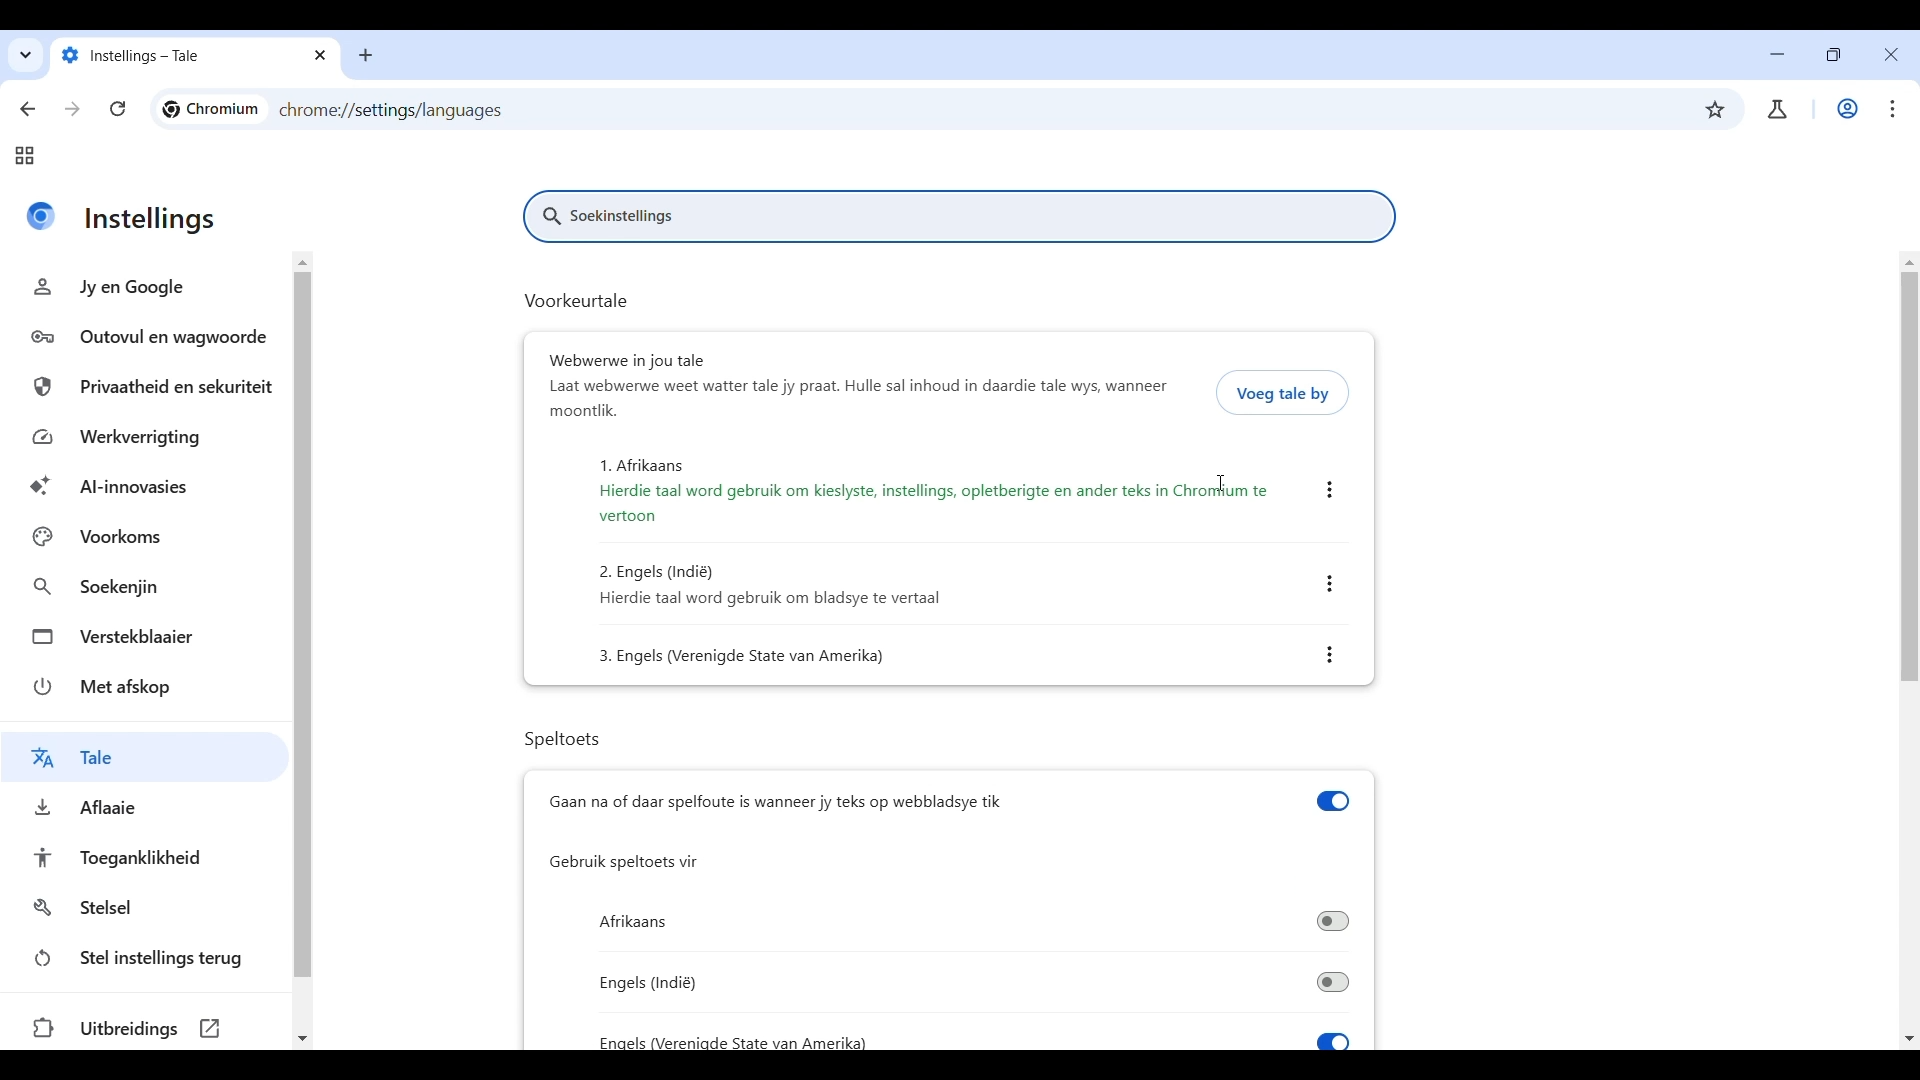 This screenshot has height=1080, width=1920. What do you see at coordinates (633, 361) in the screenshot?
I see `Webwerwe in jou tale` at bounding box center [633, 361].